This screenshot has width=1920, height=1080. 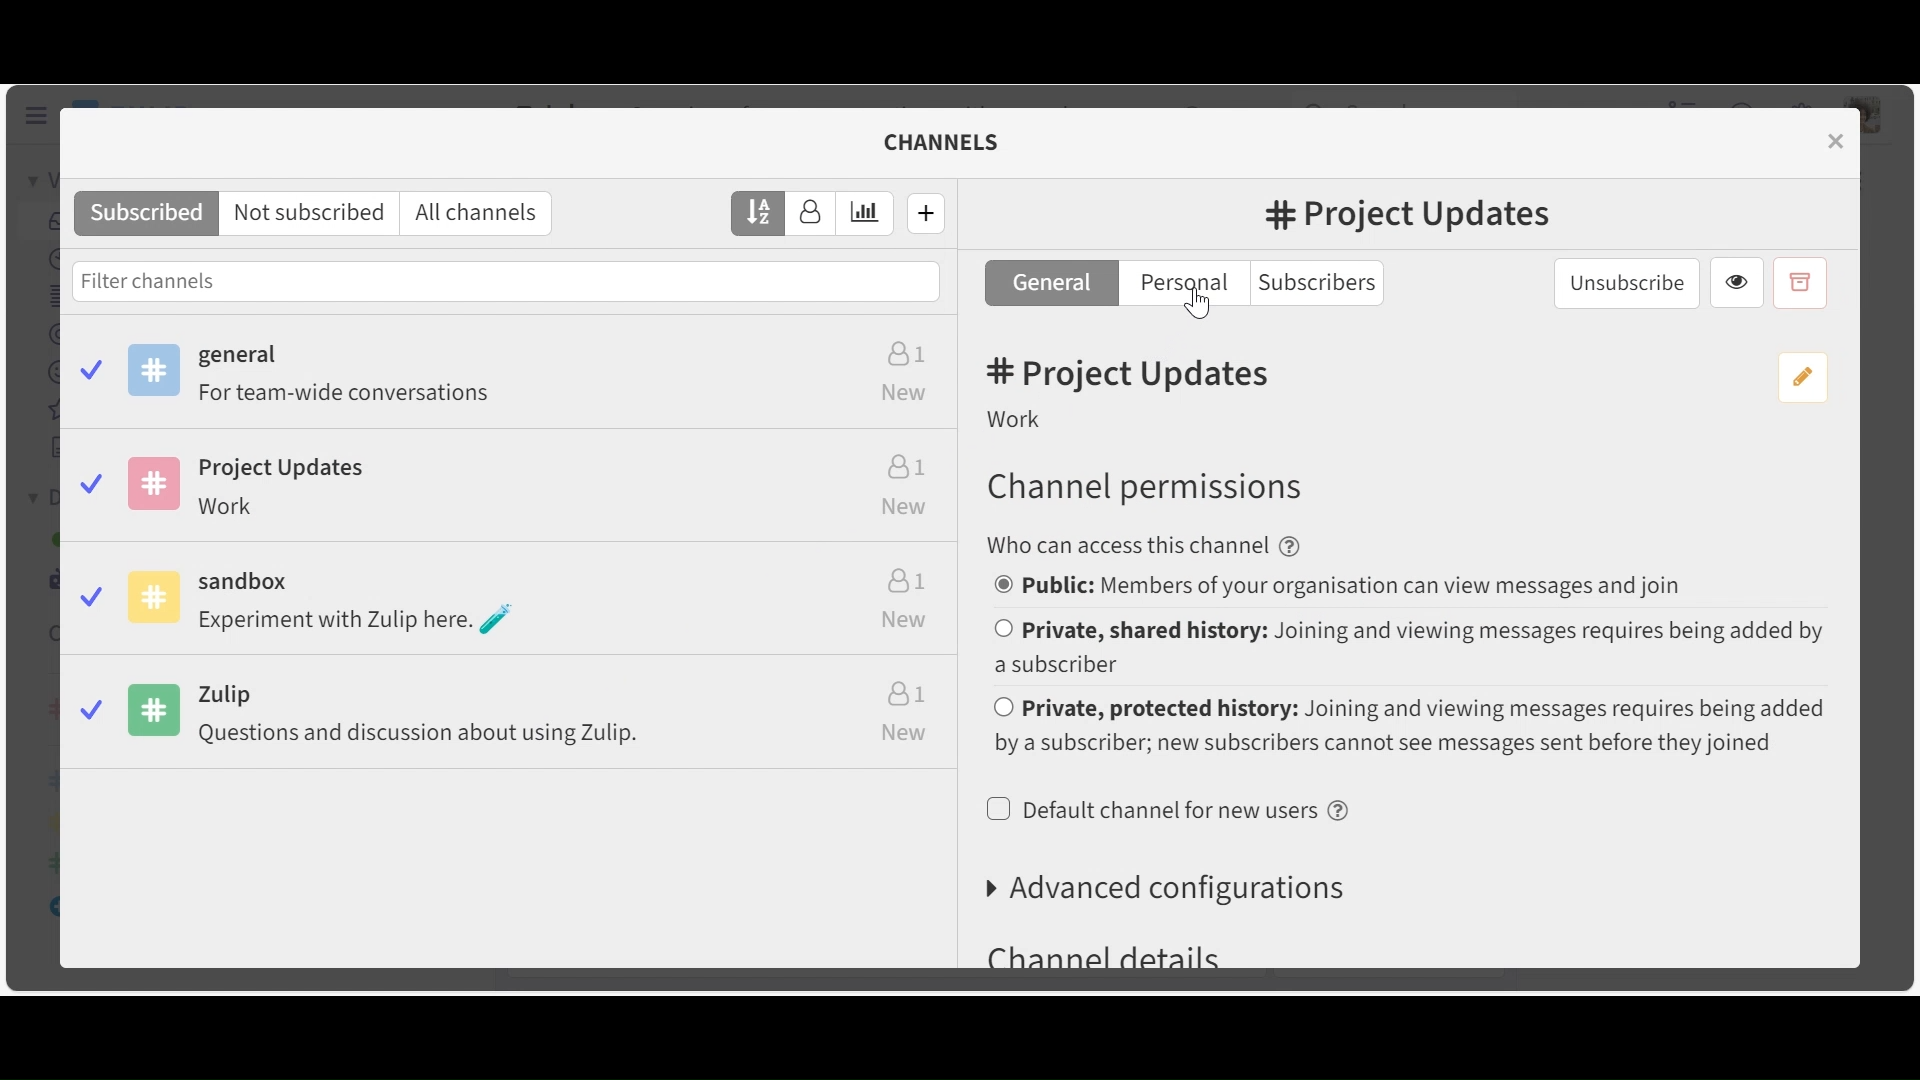 I want to click on All channels, so click(x=482, y=214).